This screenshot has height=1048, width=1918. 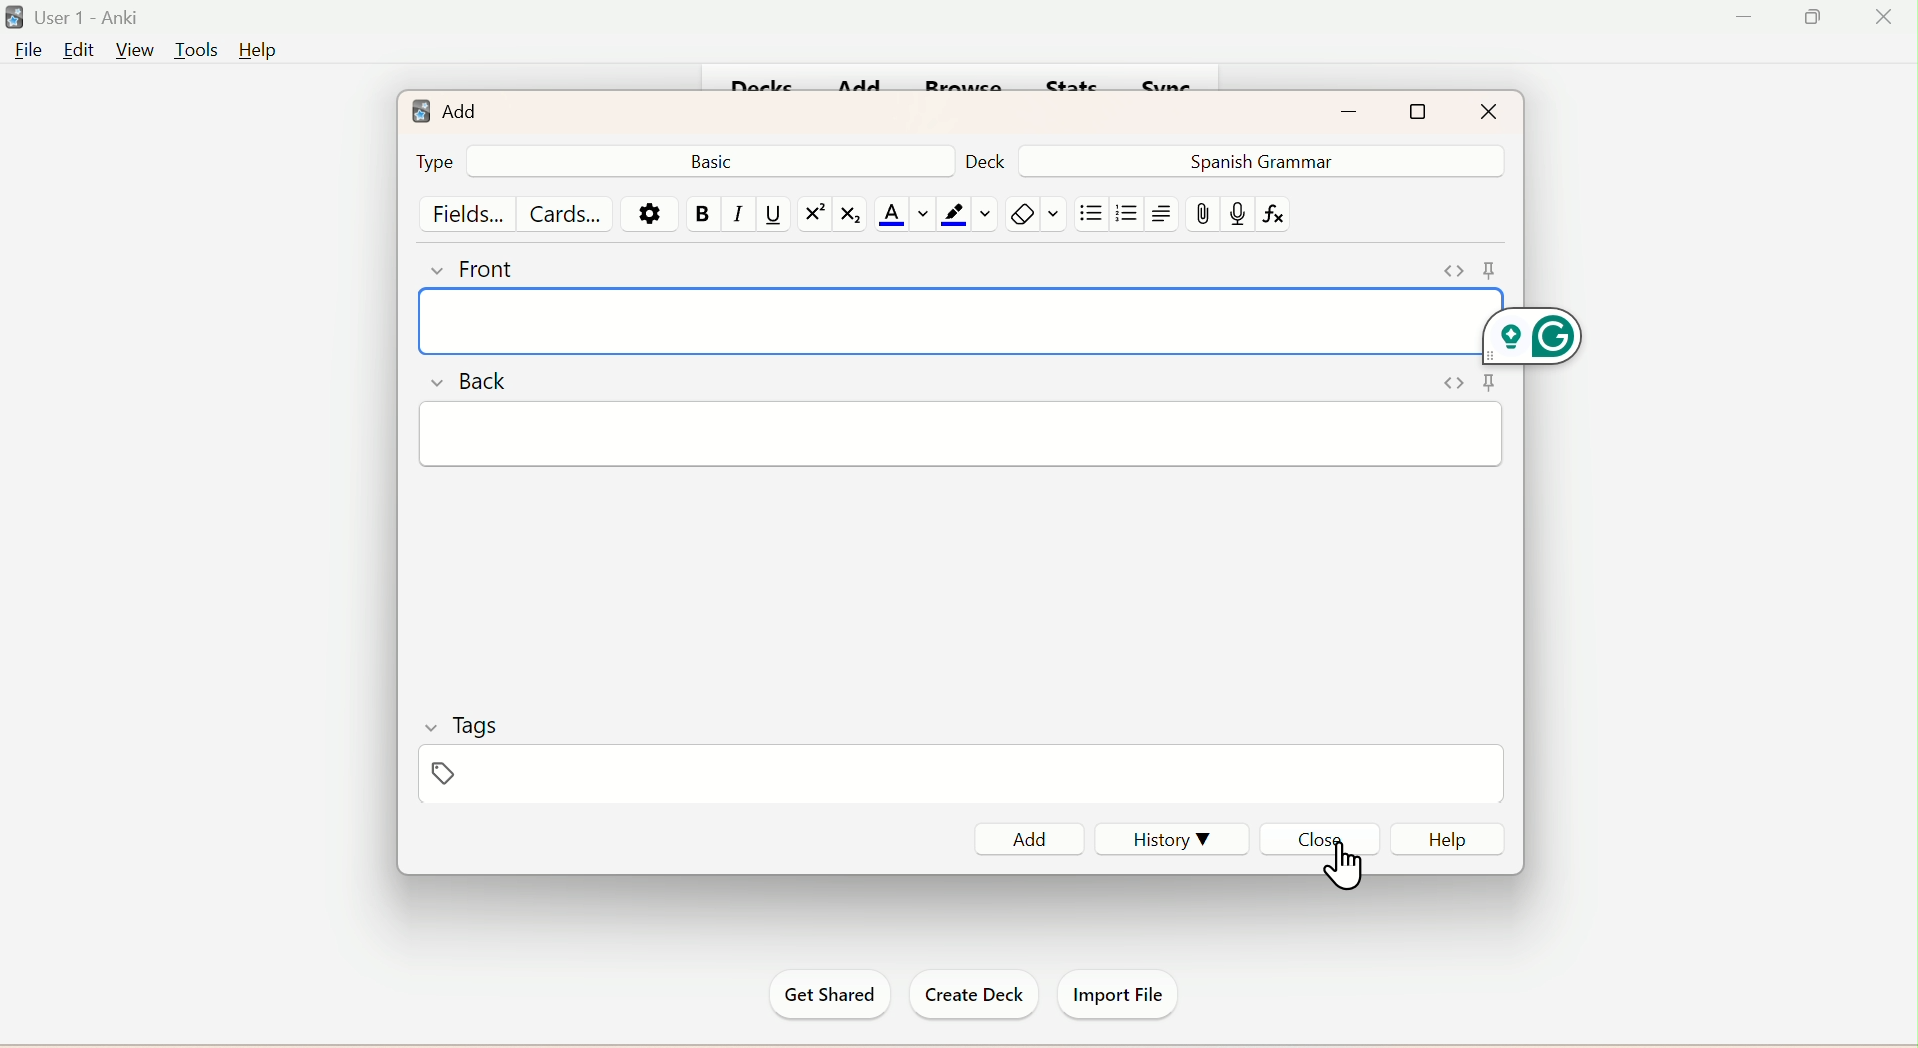 I want to click on Get Started, so click(x=832, y=995).